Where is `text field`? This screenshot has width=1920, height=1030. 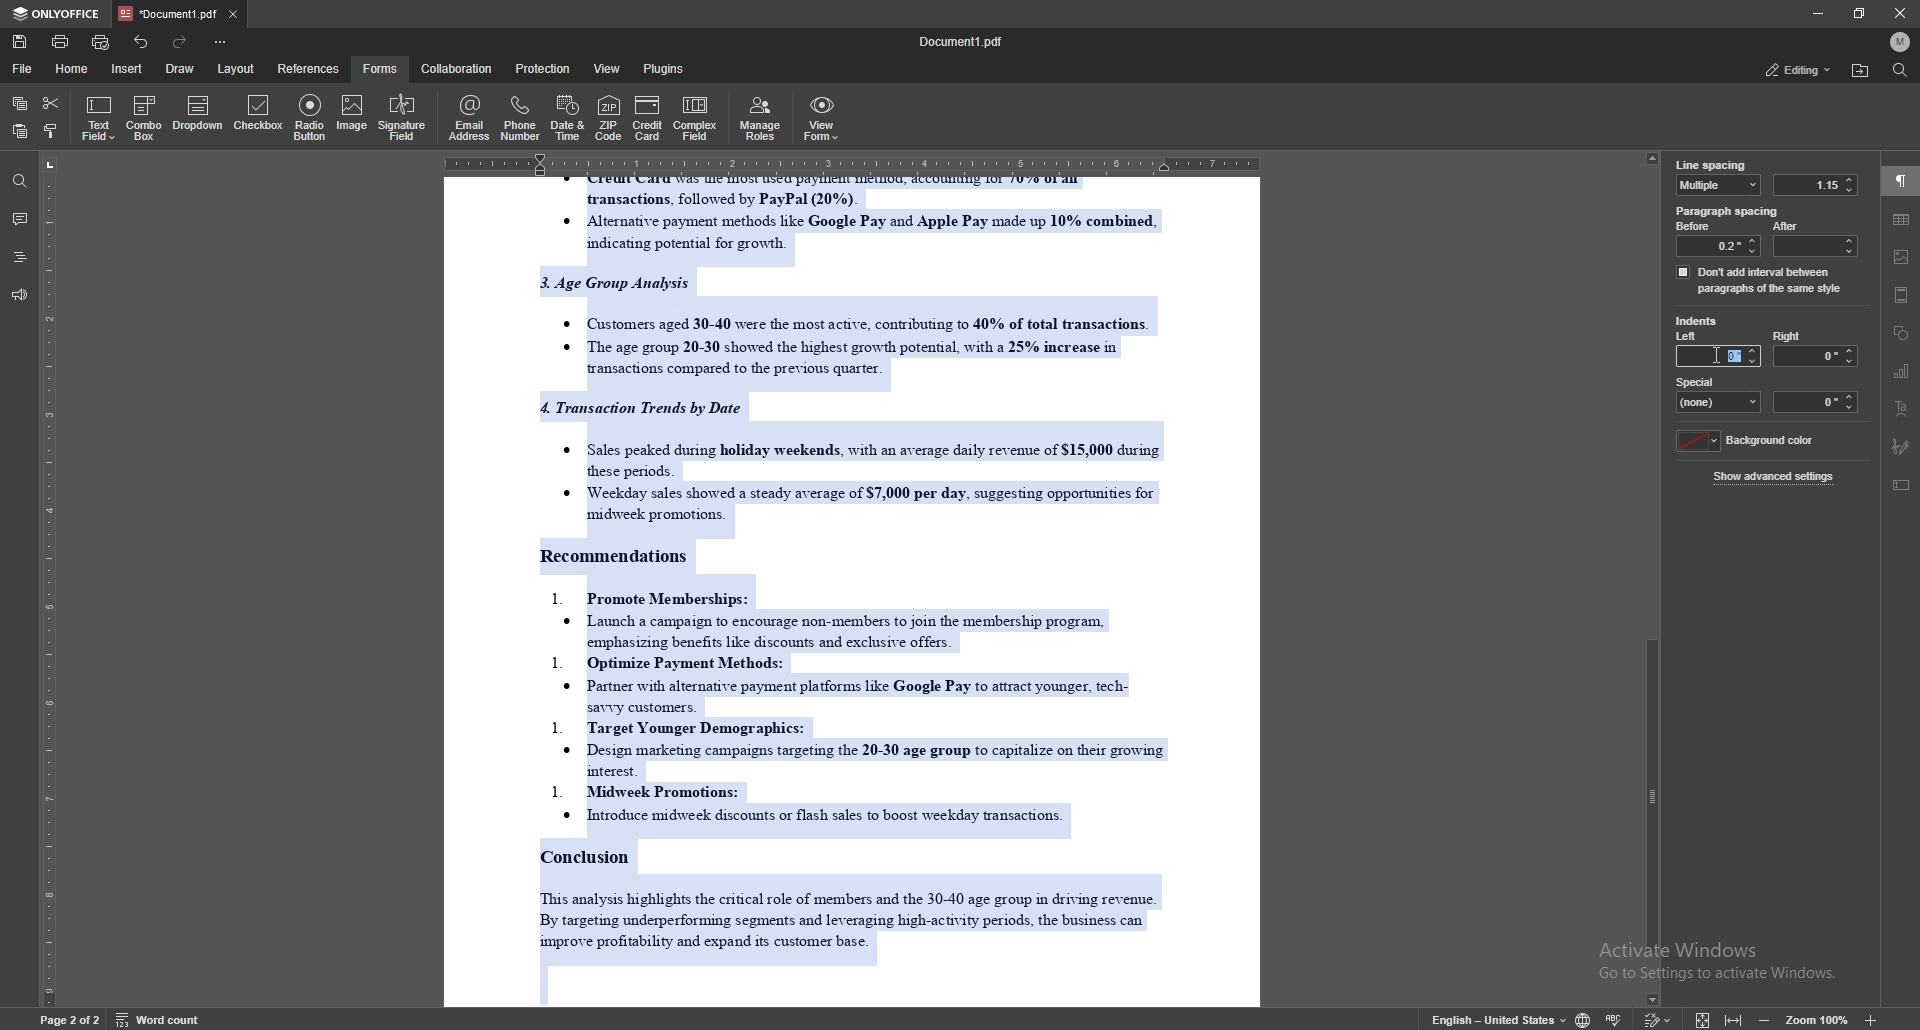 text field is located at coordinates (99, 118).